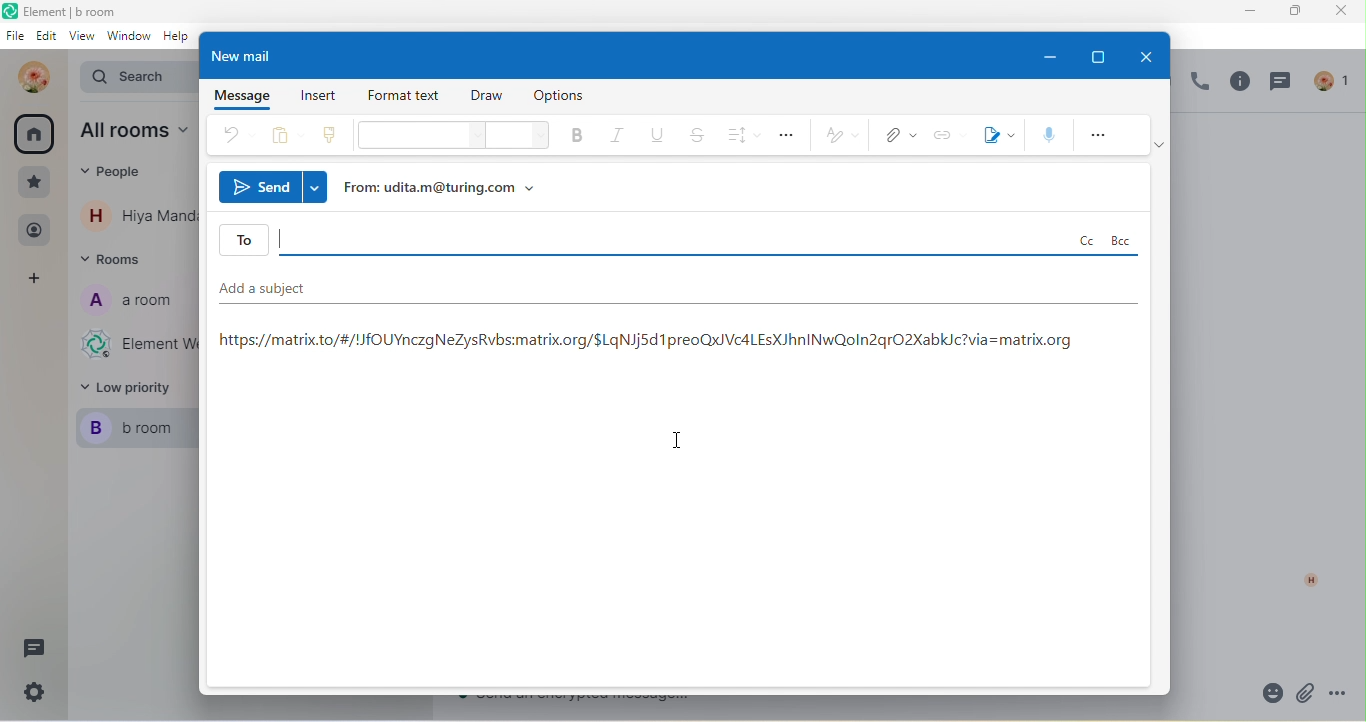  What do you see at coordinates (35, 138) in the screenshot?
I see `all room` at bounding box center [35, 138].